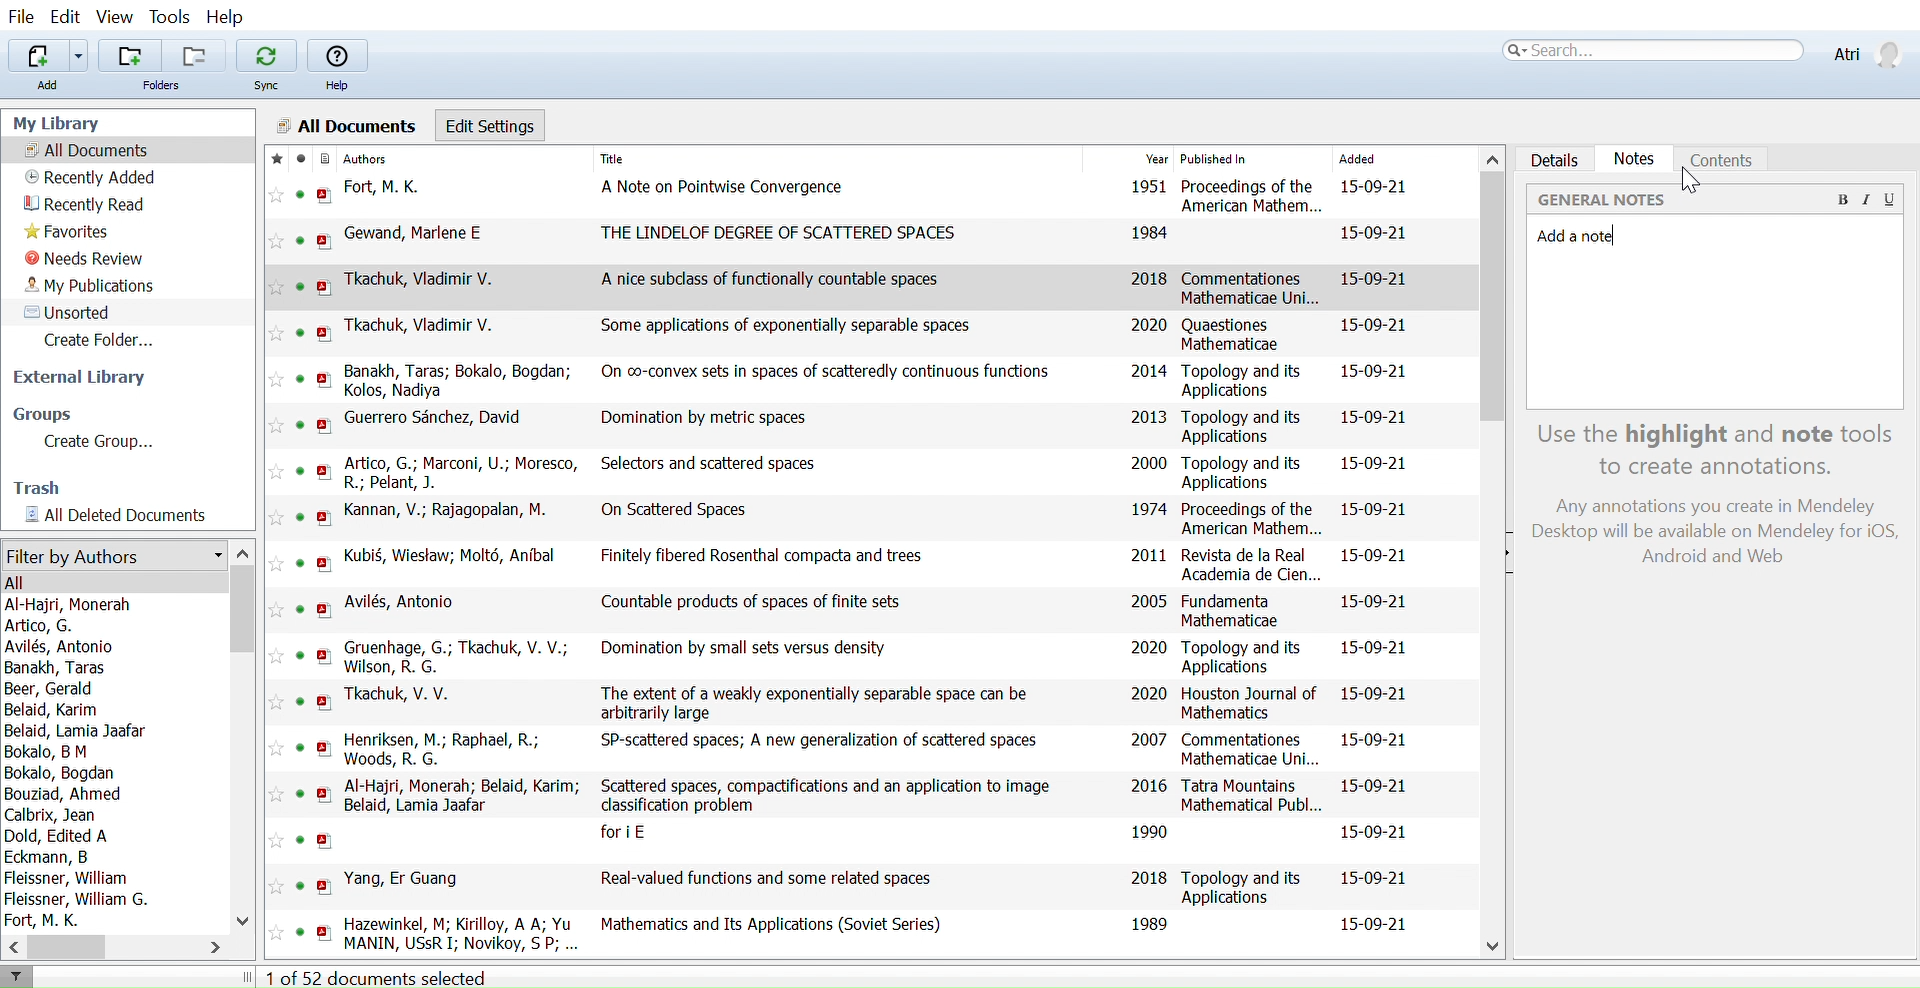 This screenshot has width=1920, height=988. I want to click on Authors, so click(367, 159).